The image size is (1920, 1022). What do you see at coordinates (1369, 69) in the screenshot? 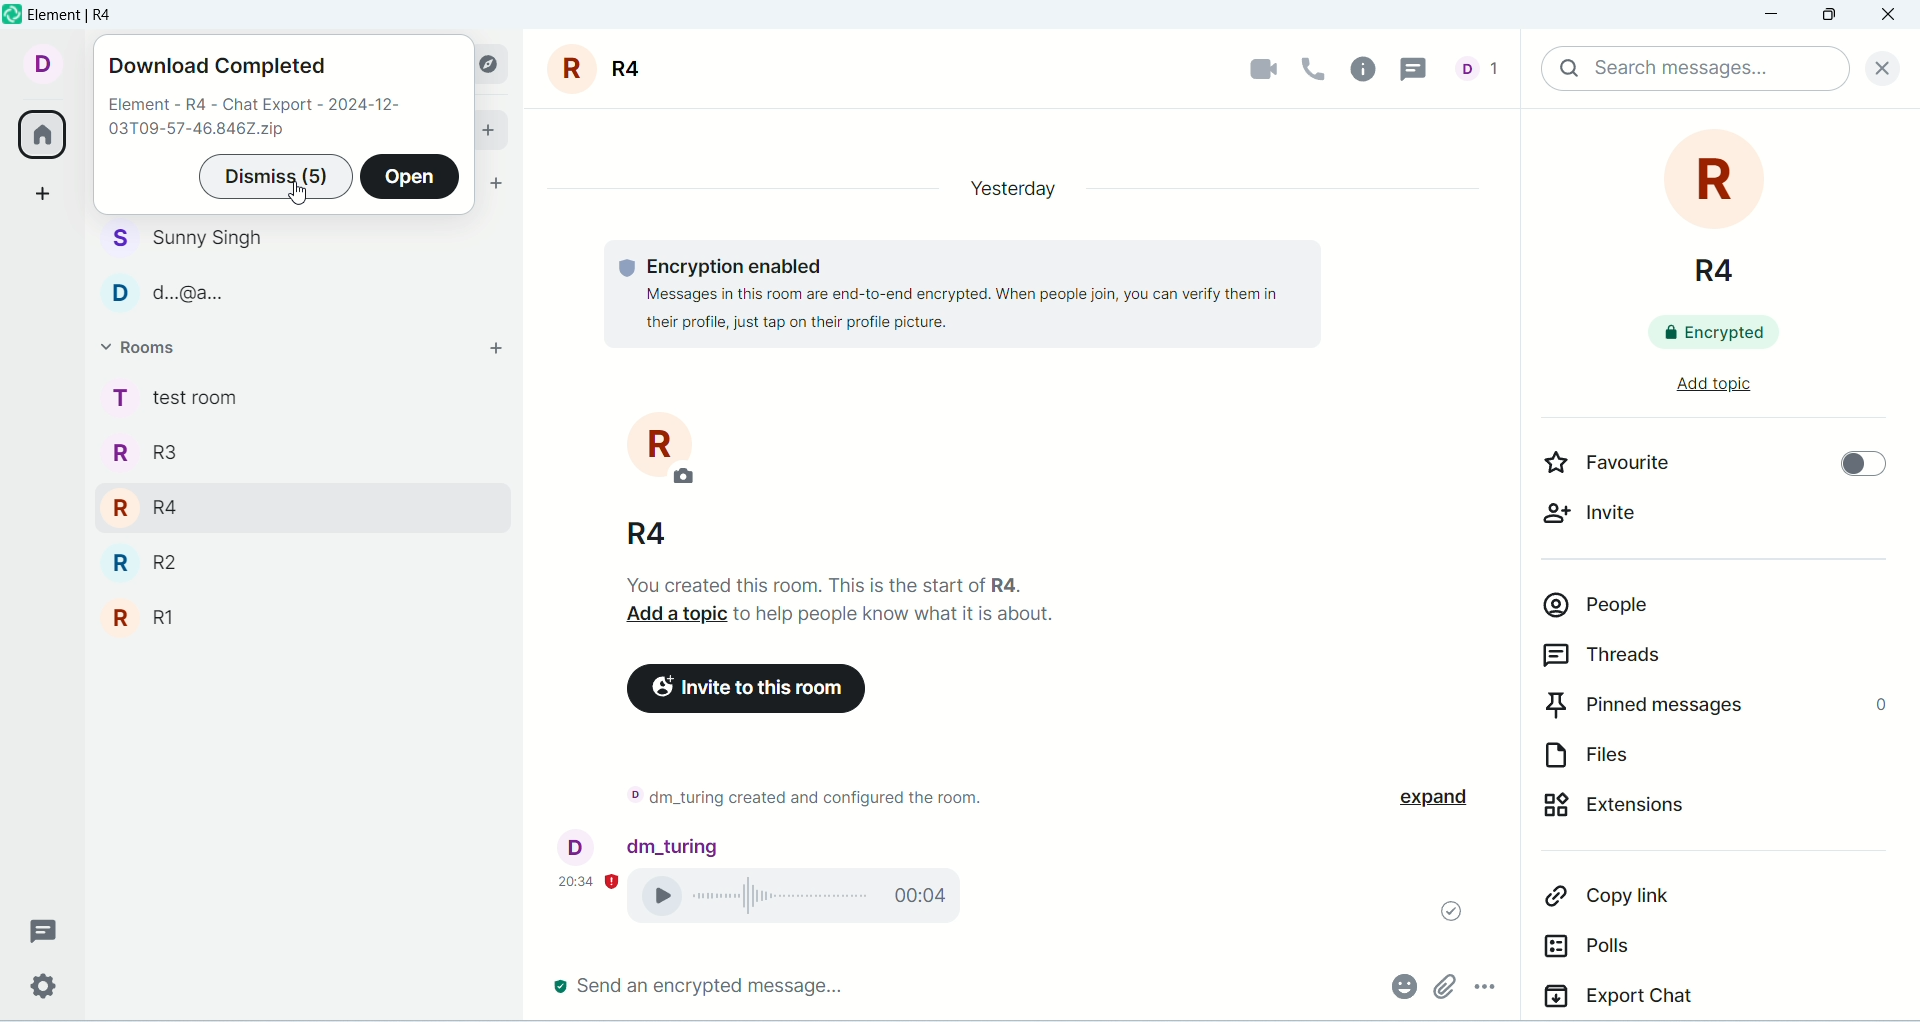
I see `room info` at bounding box center [1369, 69].